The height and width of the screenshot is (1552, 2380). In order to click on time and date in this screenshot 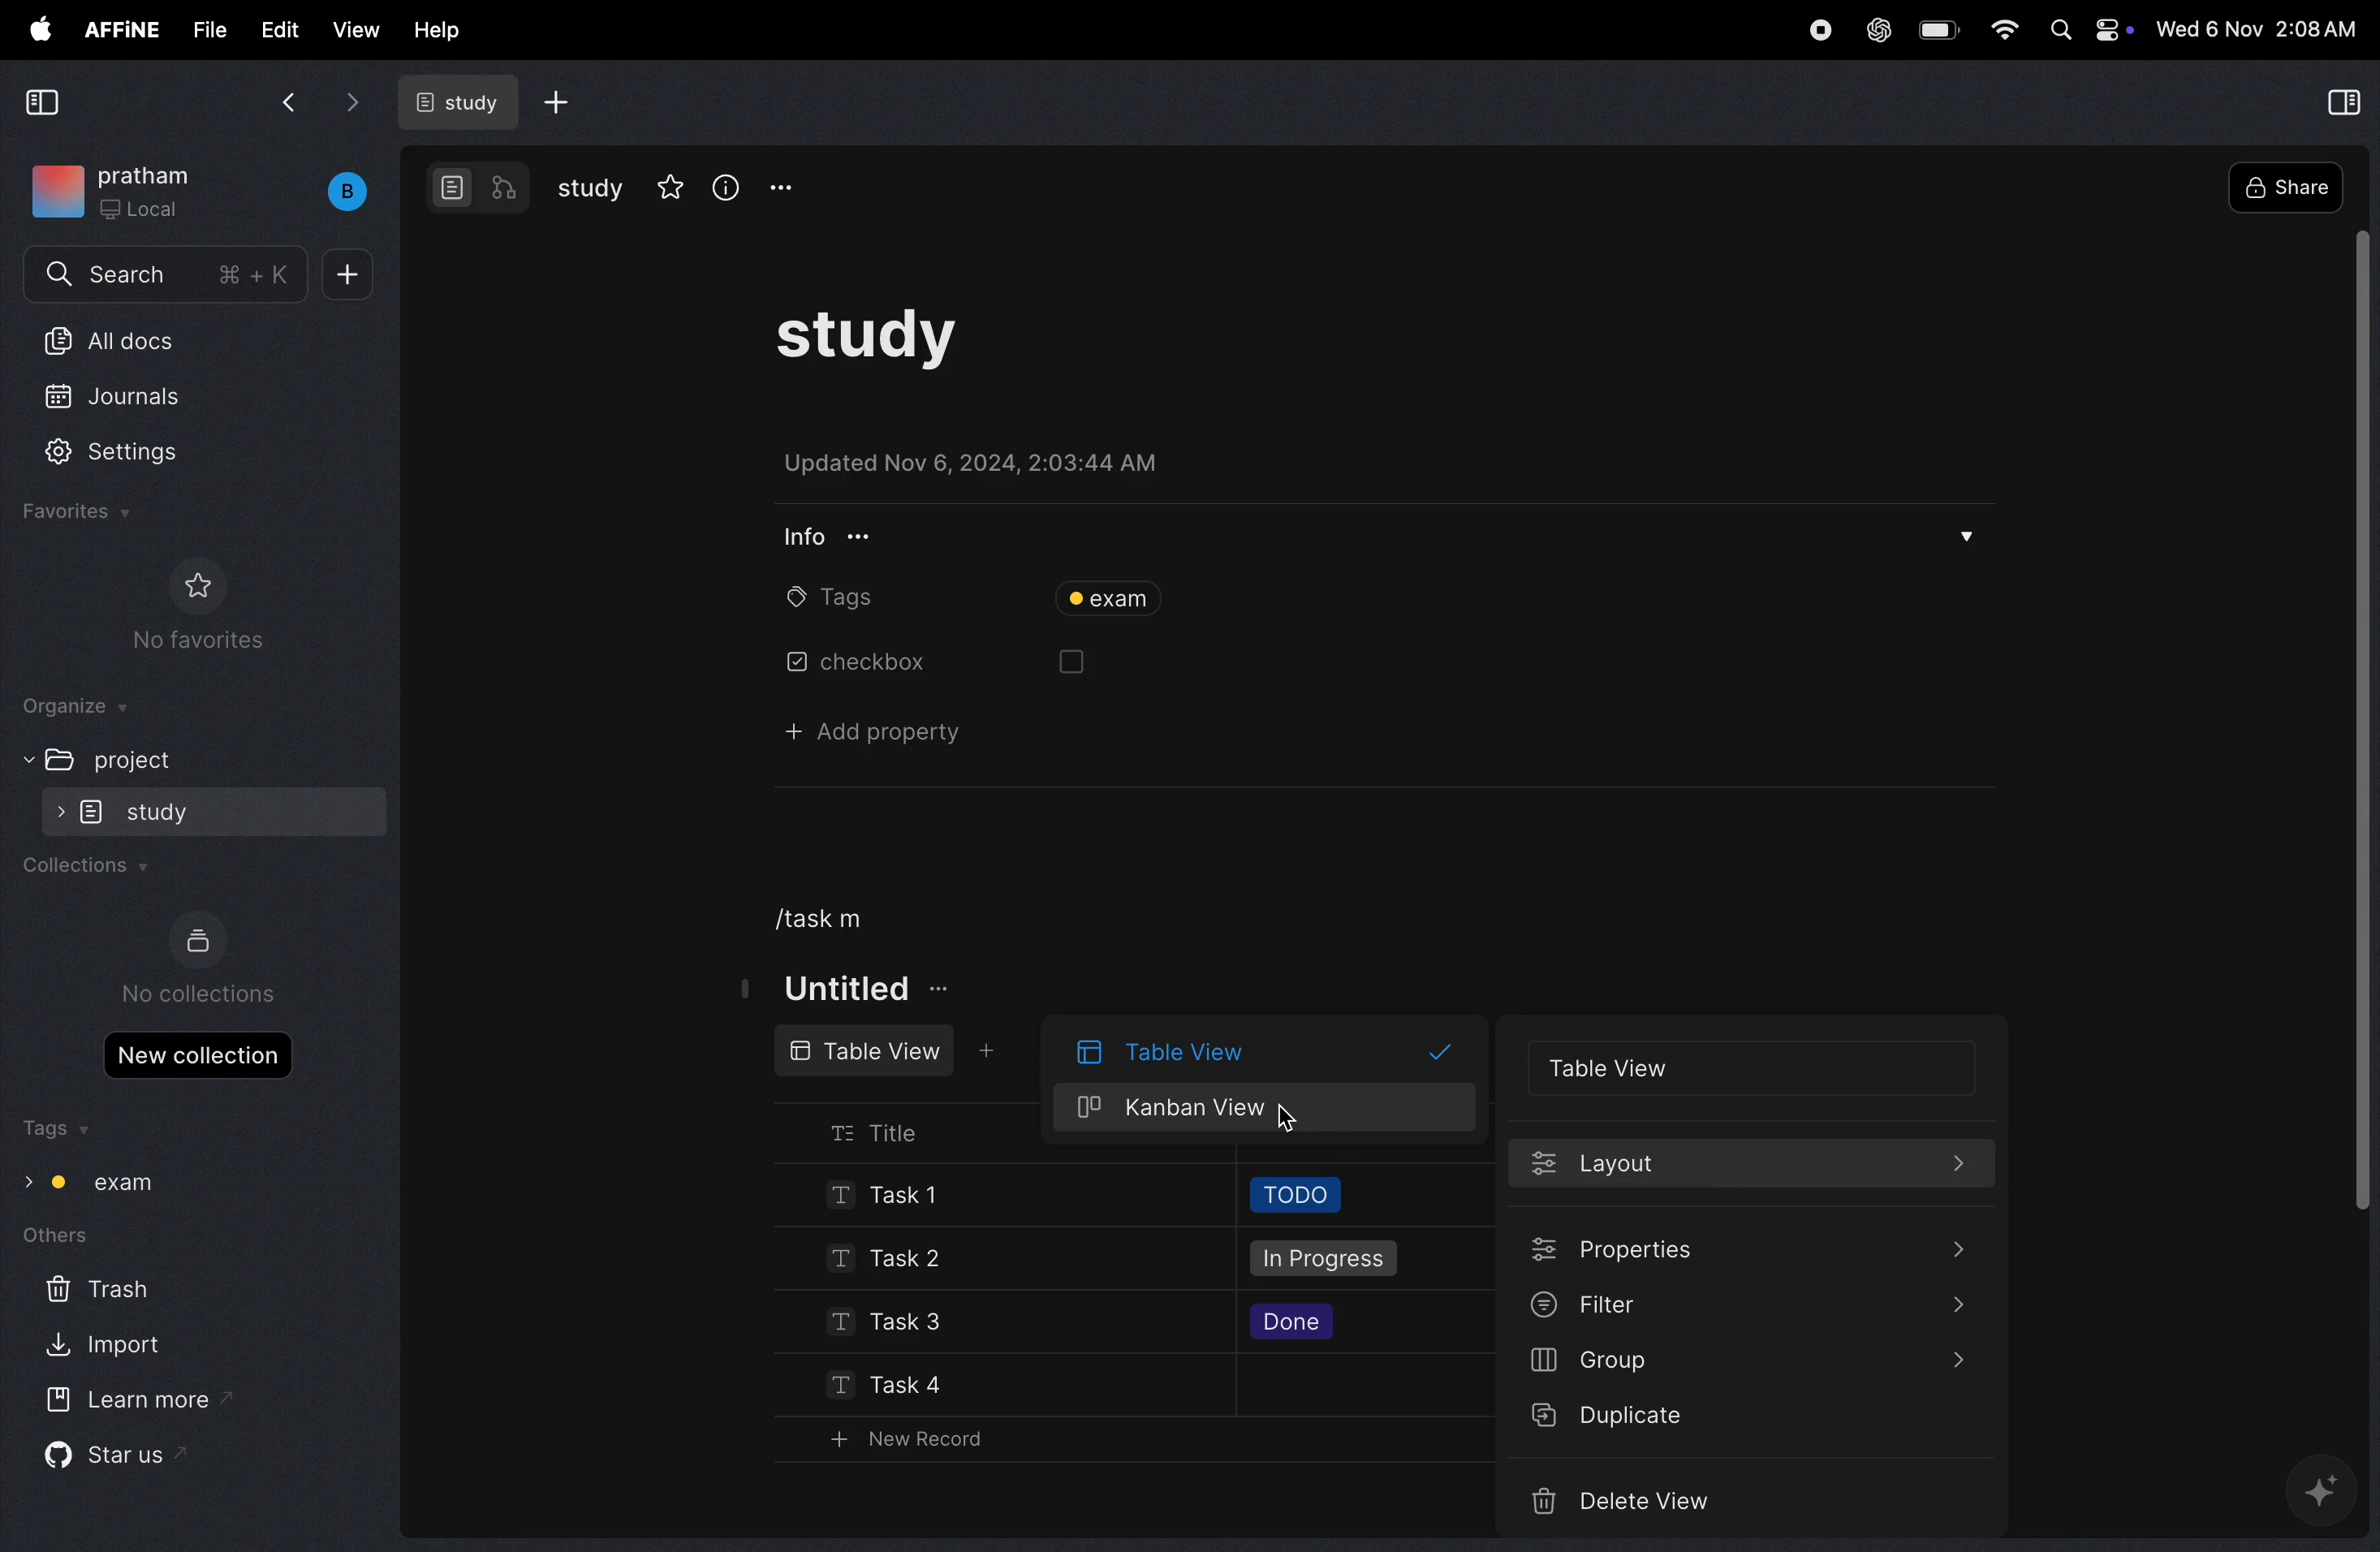, I will do `click(2262, 30)`.